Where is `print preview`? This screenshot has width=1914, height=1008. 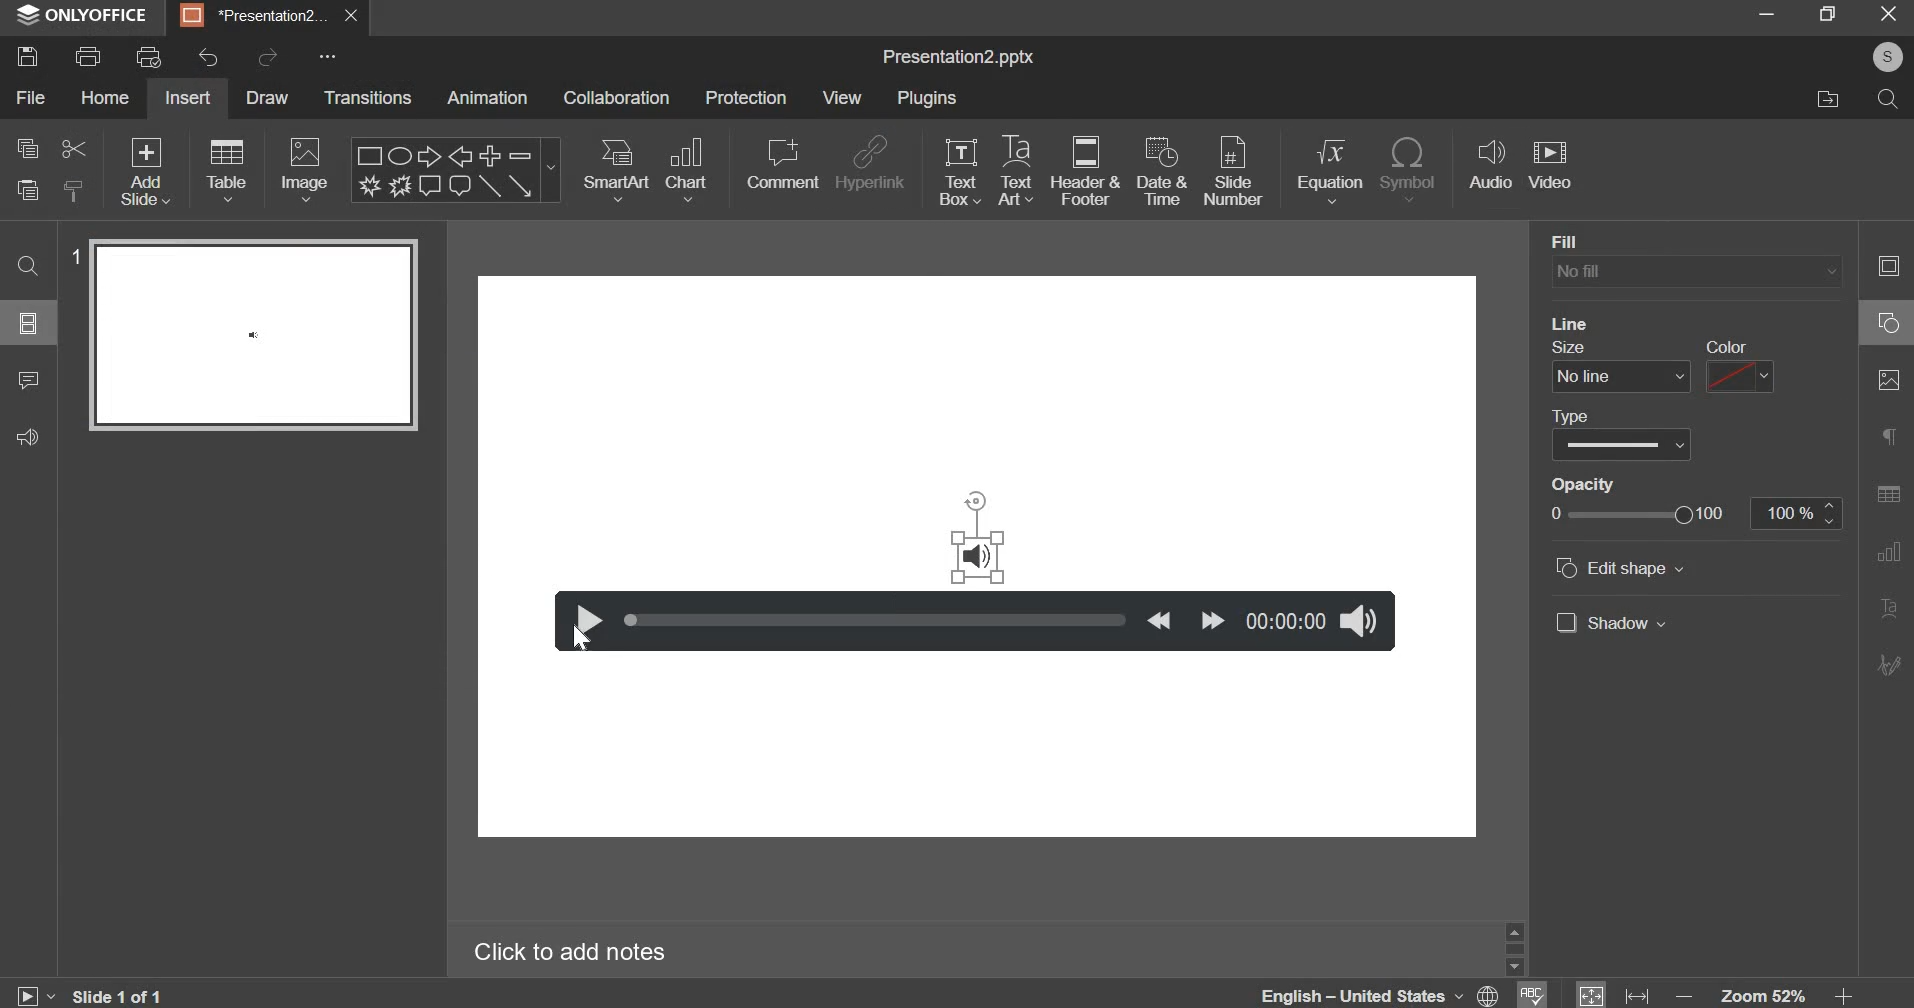
print preview is located at coordinates (151, 56).